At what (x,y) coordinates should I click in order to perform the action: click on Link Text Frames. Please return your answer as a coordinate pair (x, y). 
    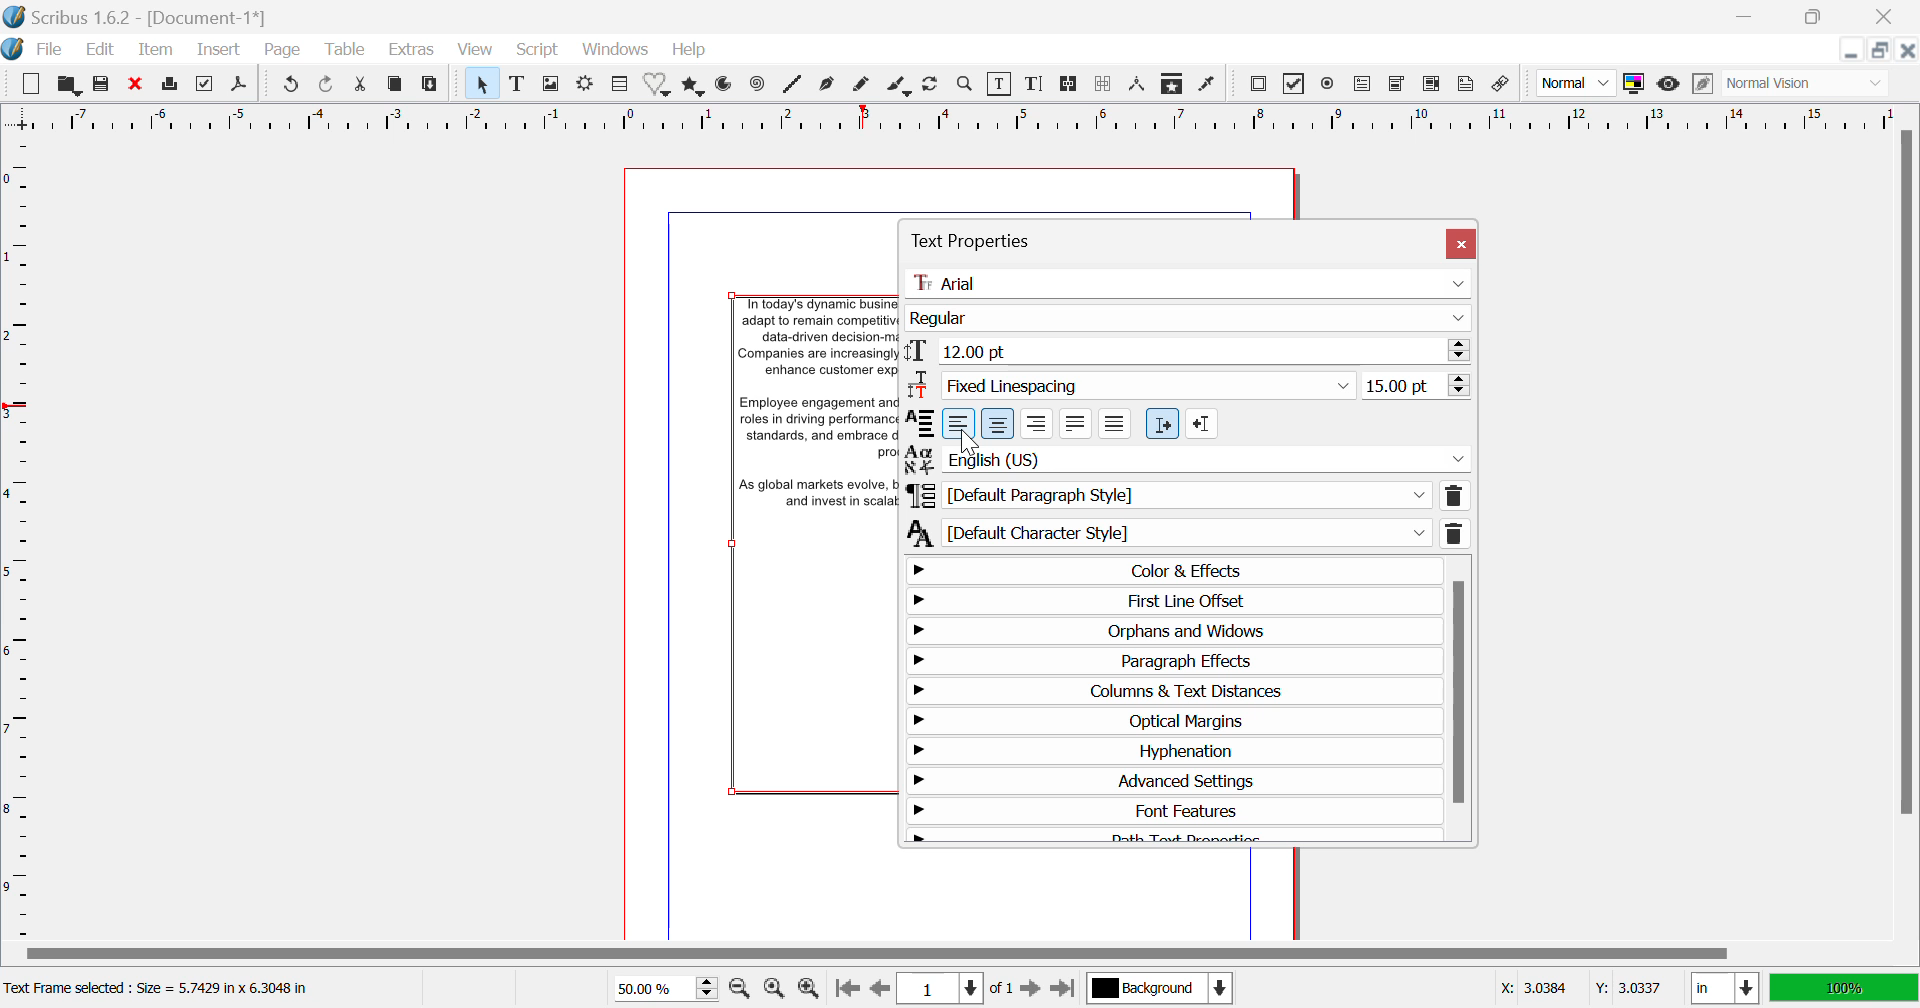
    Looking at the image, I should click on (1072, 83).